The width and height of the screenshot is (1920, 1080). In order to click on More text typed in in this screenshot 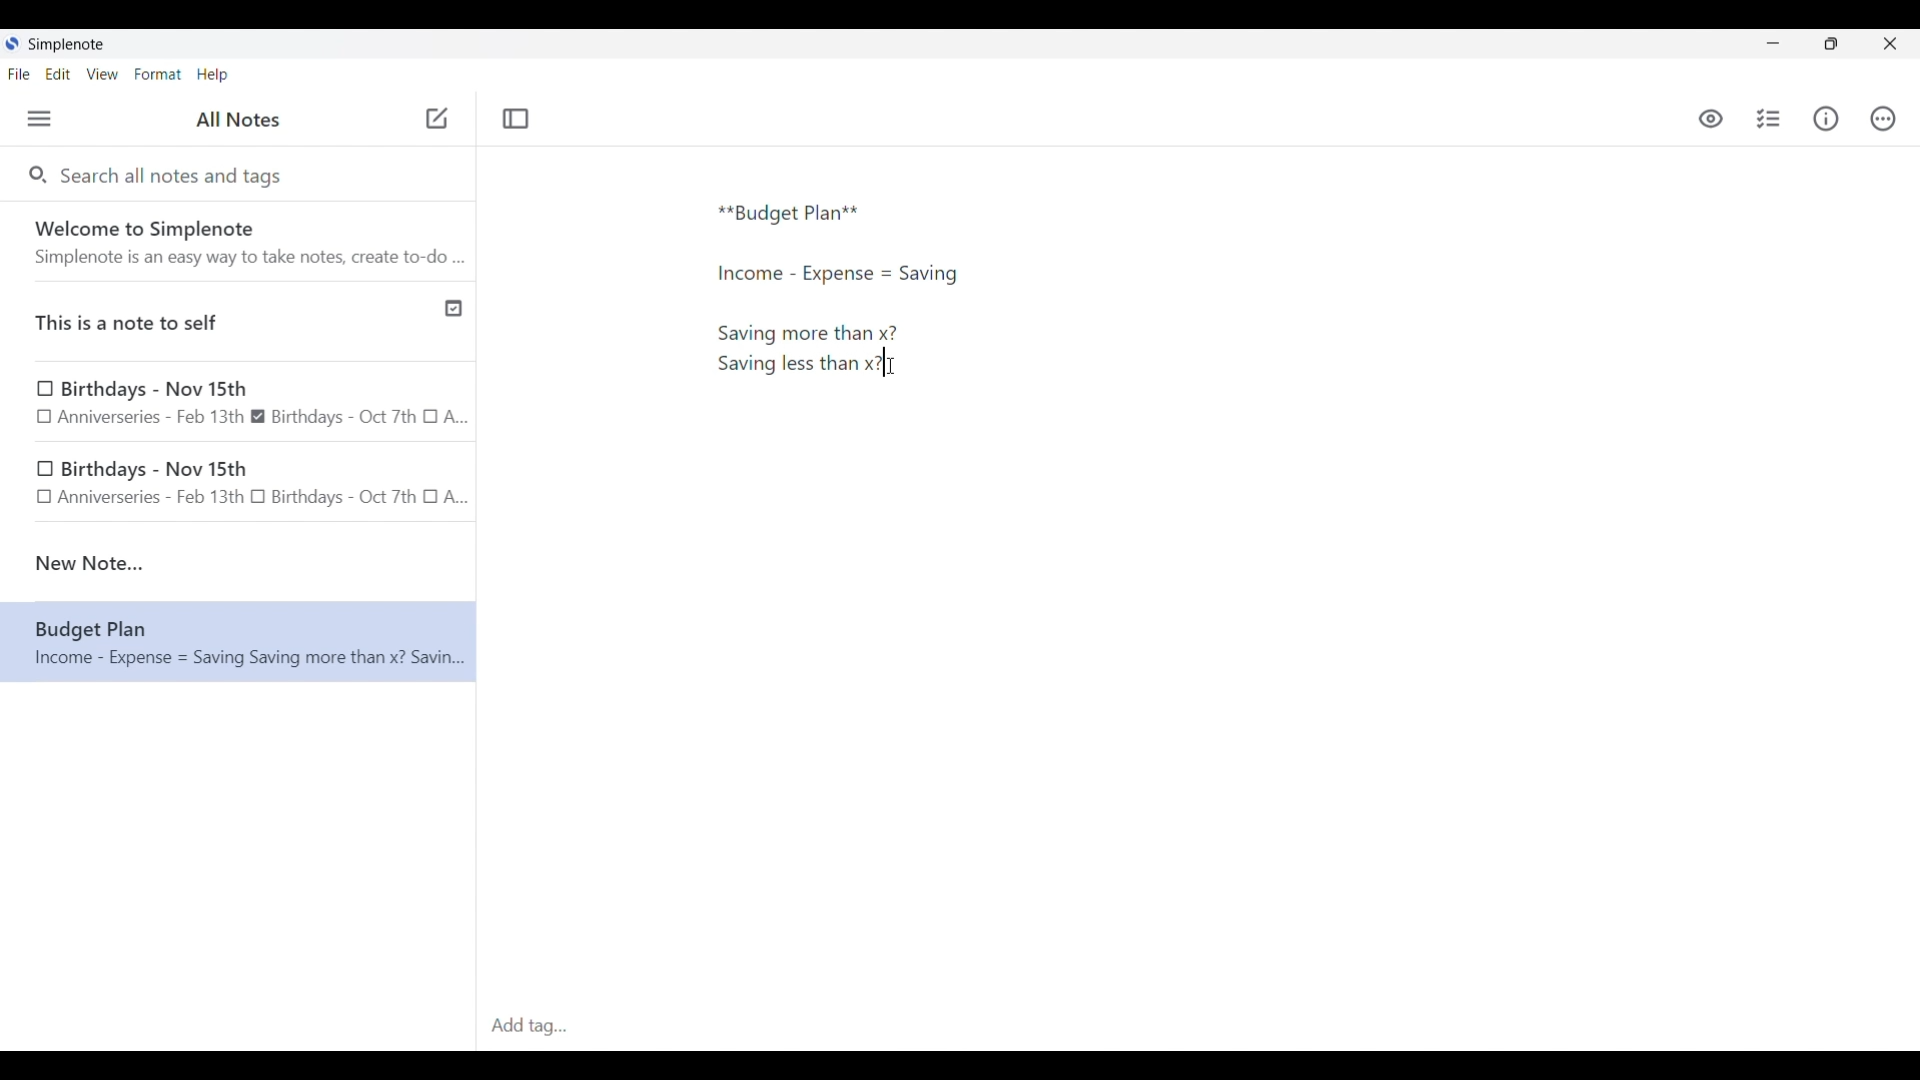, I will do `click(836, 274)`.